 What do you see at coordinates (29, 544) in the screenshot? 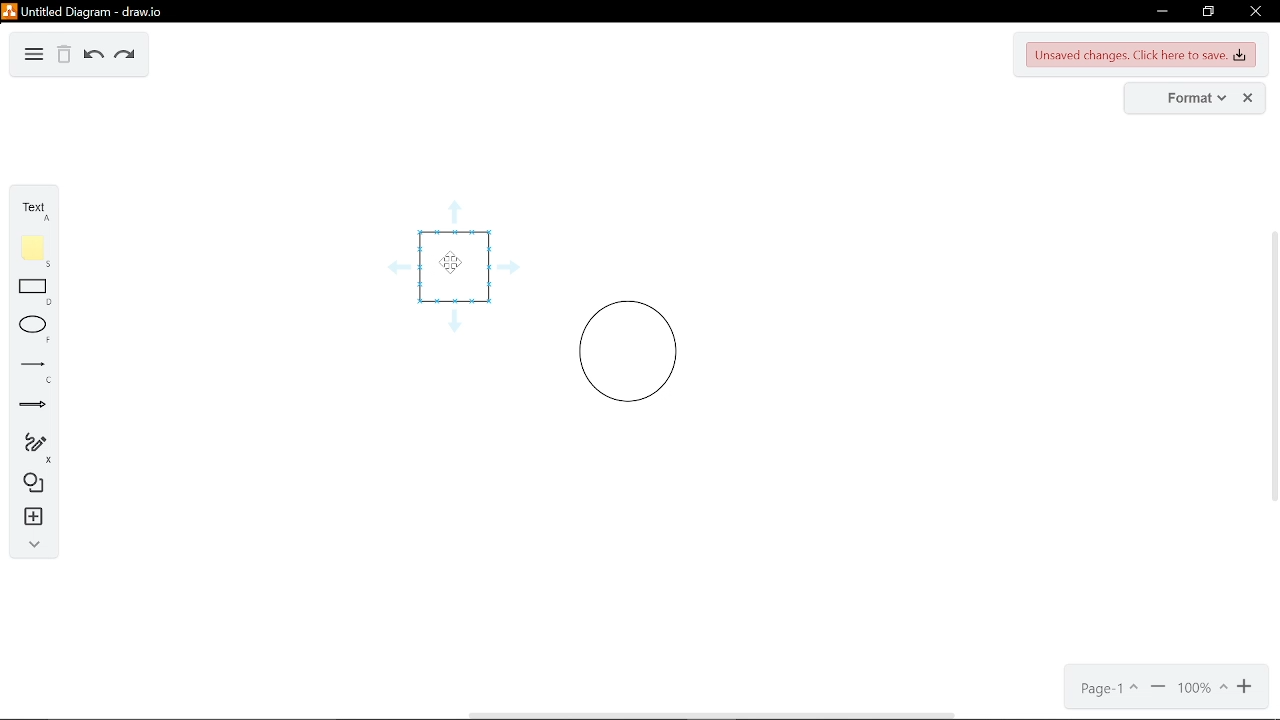
I see `collapse` at bounding box center [29, 544].